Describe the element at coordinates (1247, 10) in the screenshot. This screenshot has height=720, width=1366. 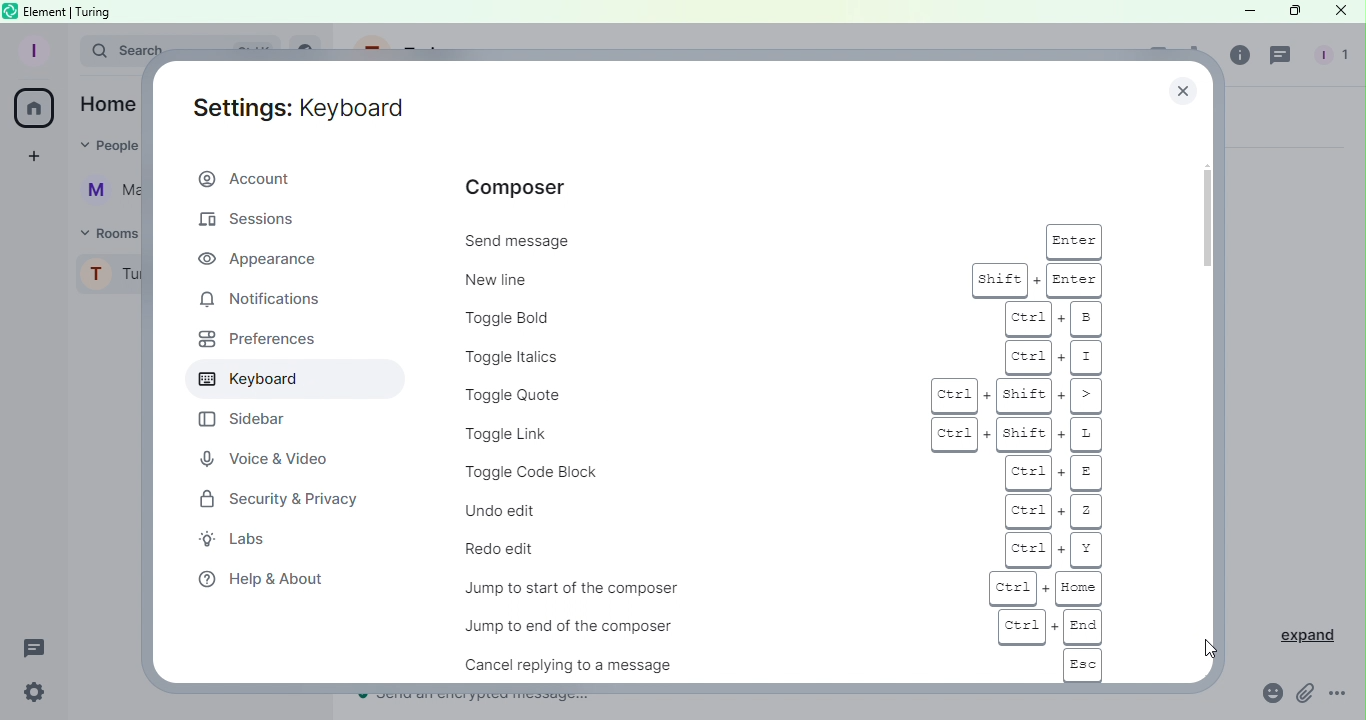
I see `Minimize` at that location.